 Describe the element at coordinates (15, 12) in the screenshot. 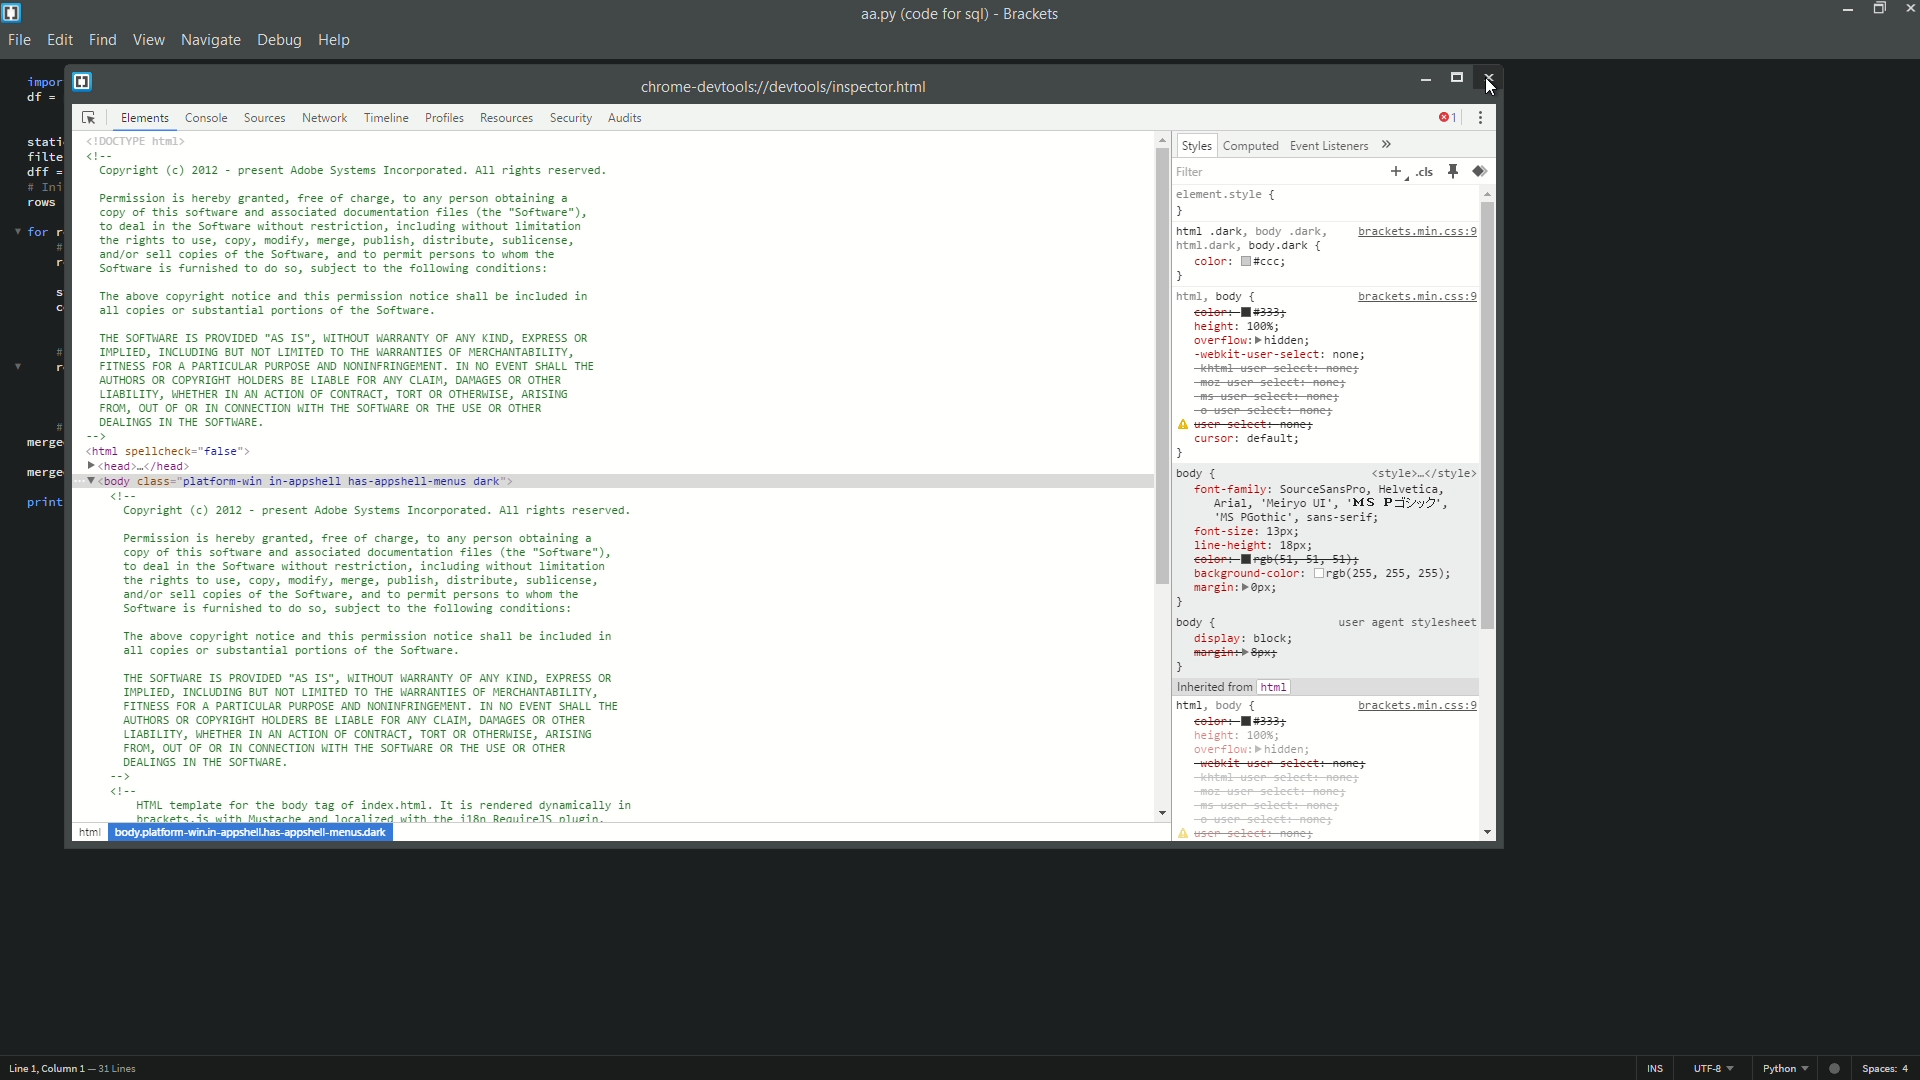

I see `app icon` at that location.